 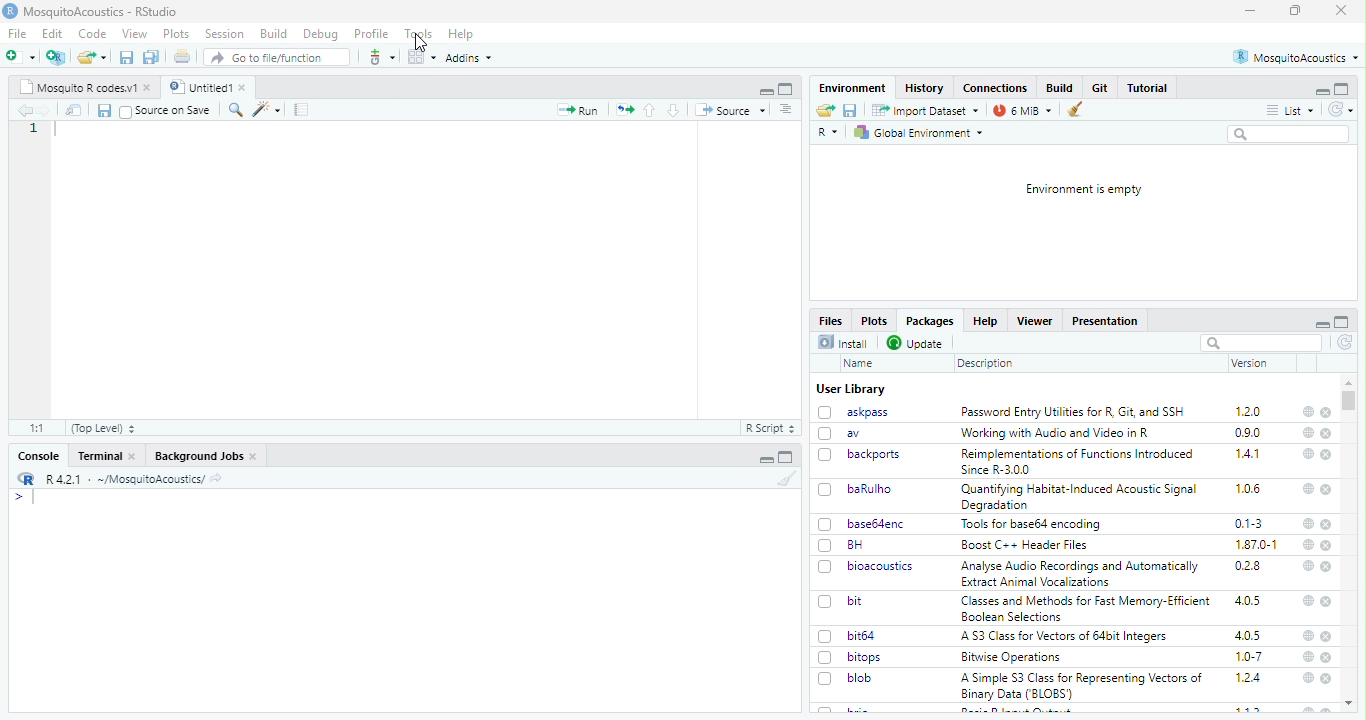 I want to click on bit64, so click(x=862, y=636).